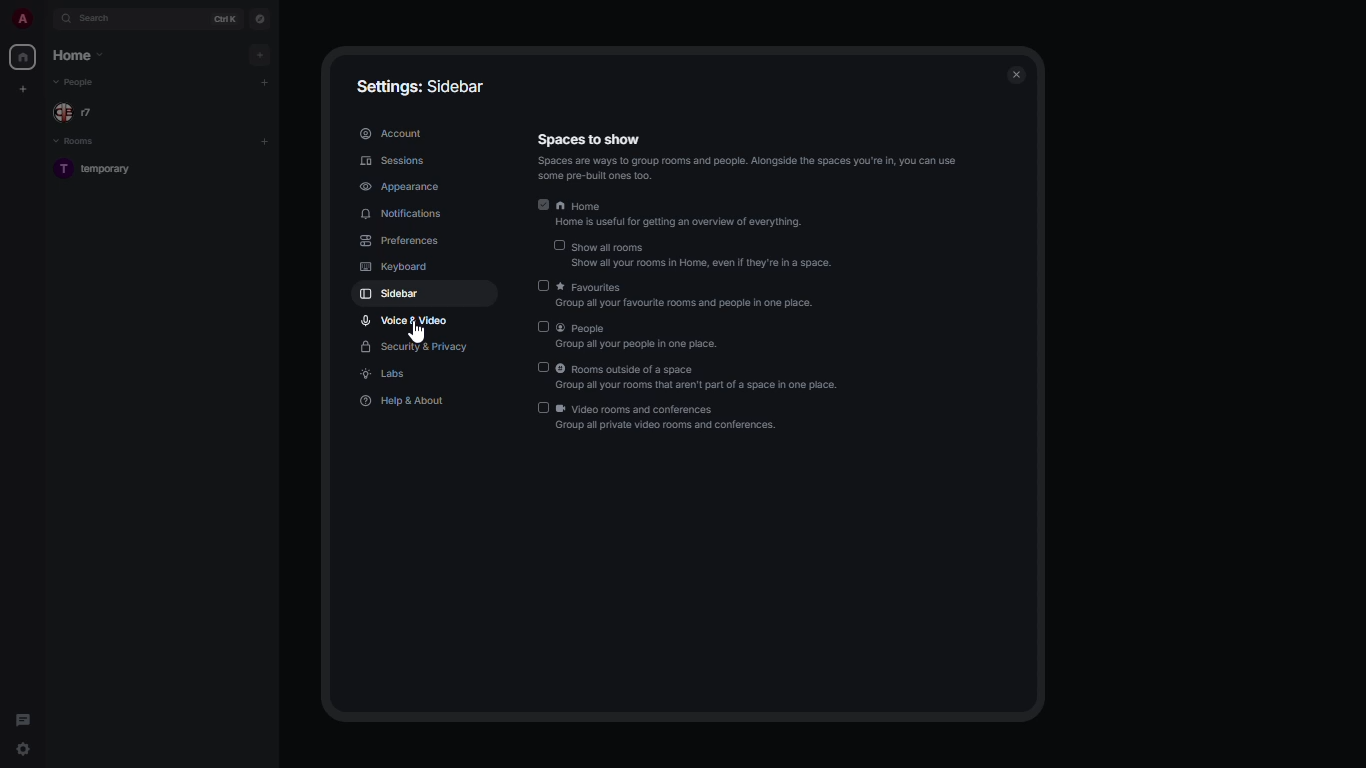 This screenshot has height=768, width=1366. Describe the element at coordinates (258, 55) in the screenshot. I see `add` at that location.